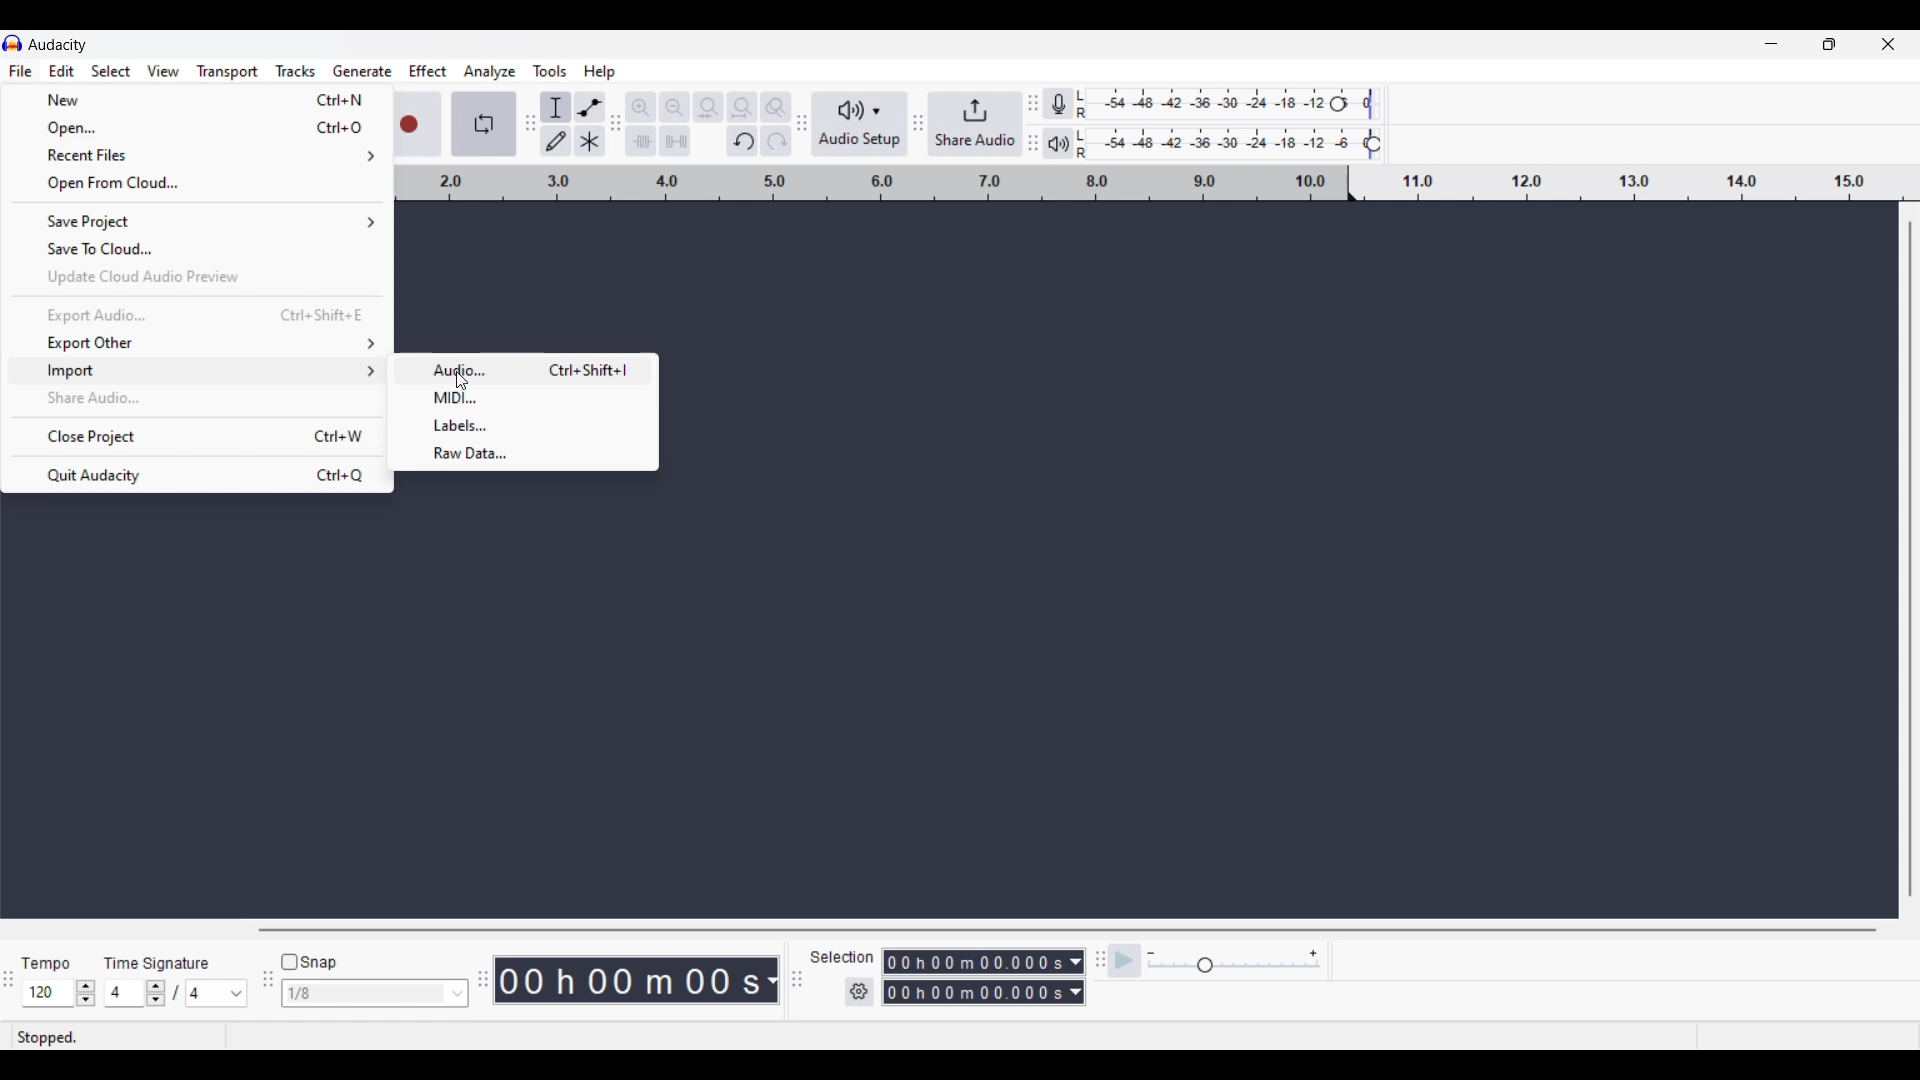  I want to click on Enable looping, so click(482, 124).